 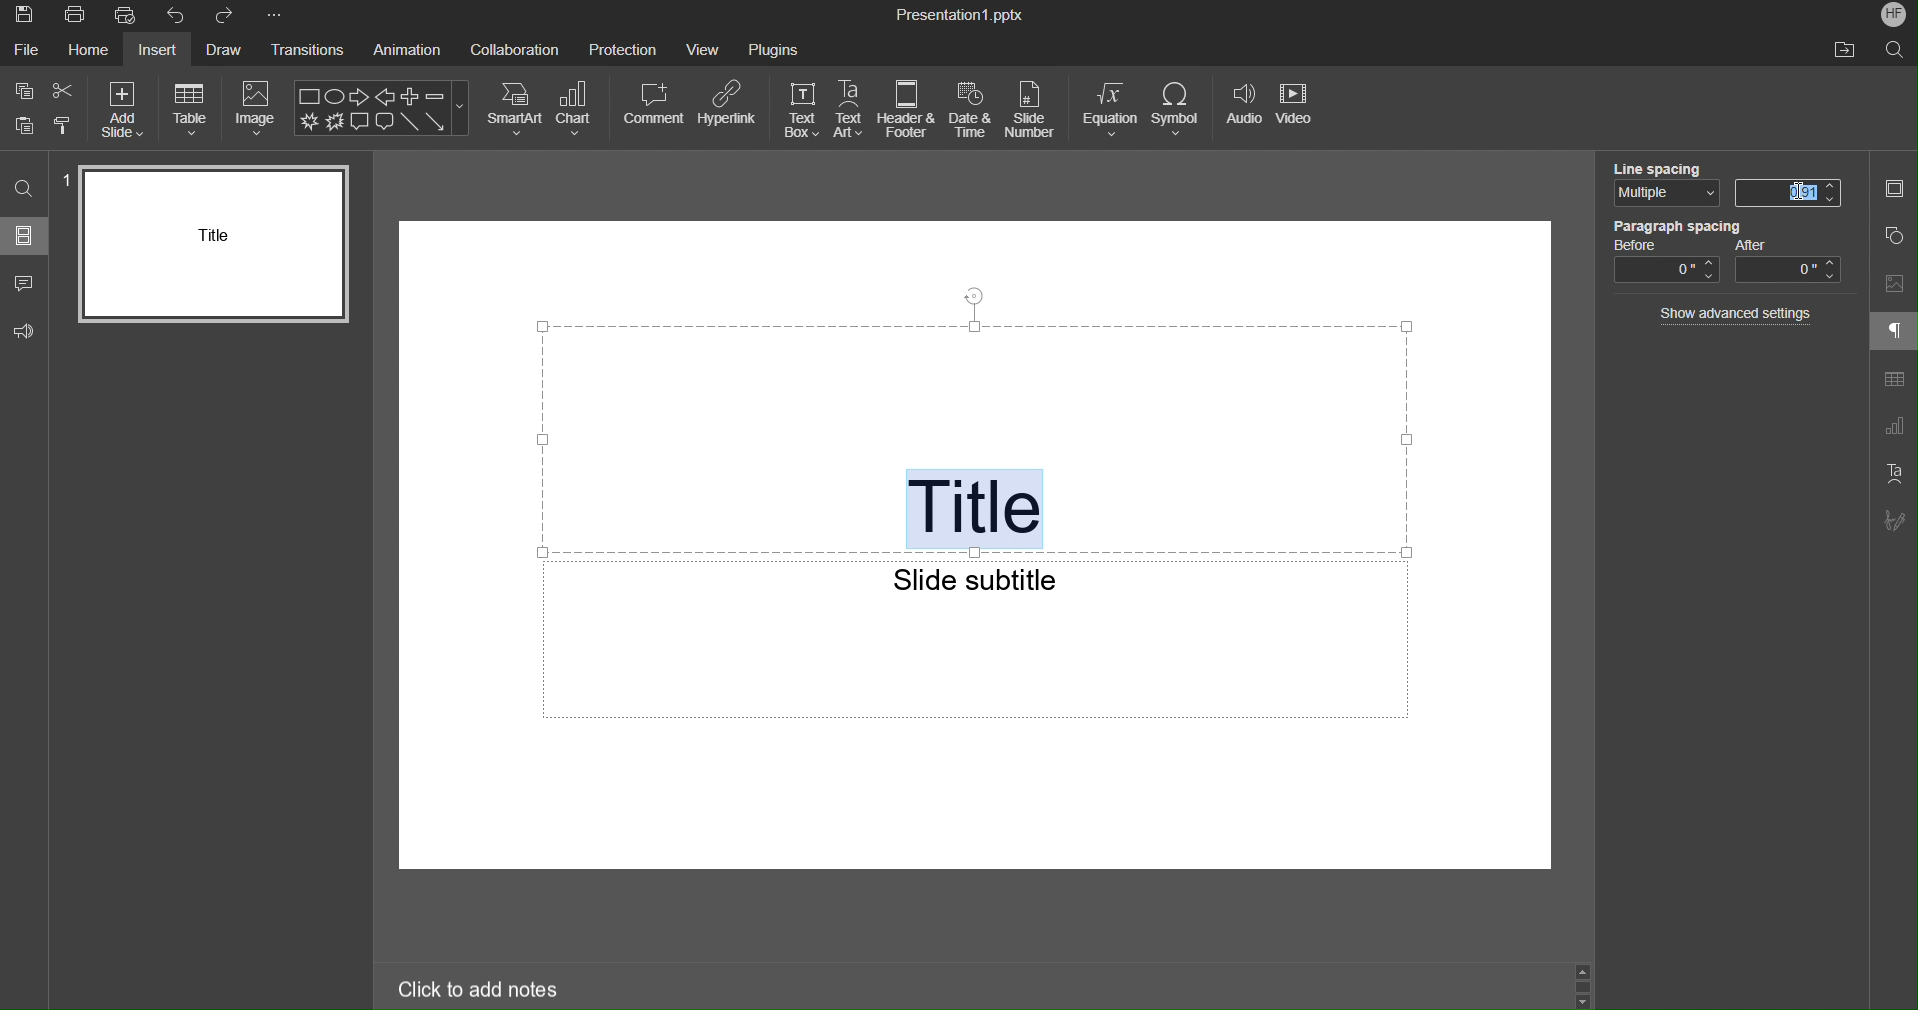 What do you see at coordinates (1109, 111) in the screenshot?
I see `Equation` at bounding box center [1109, 111].